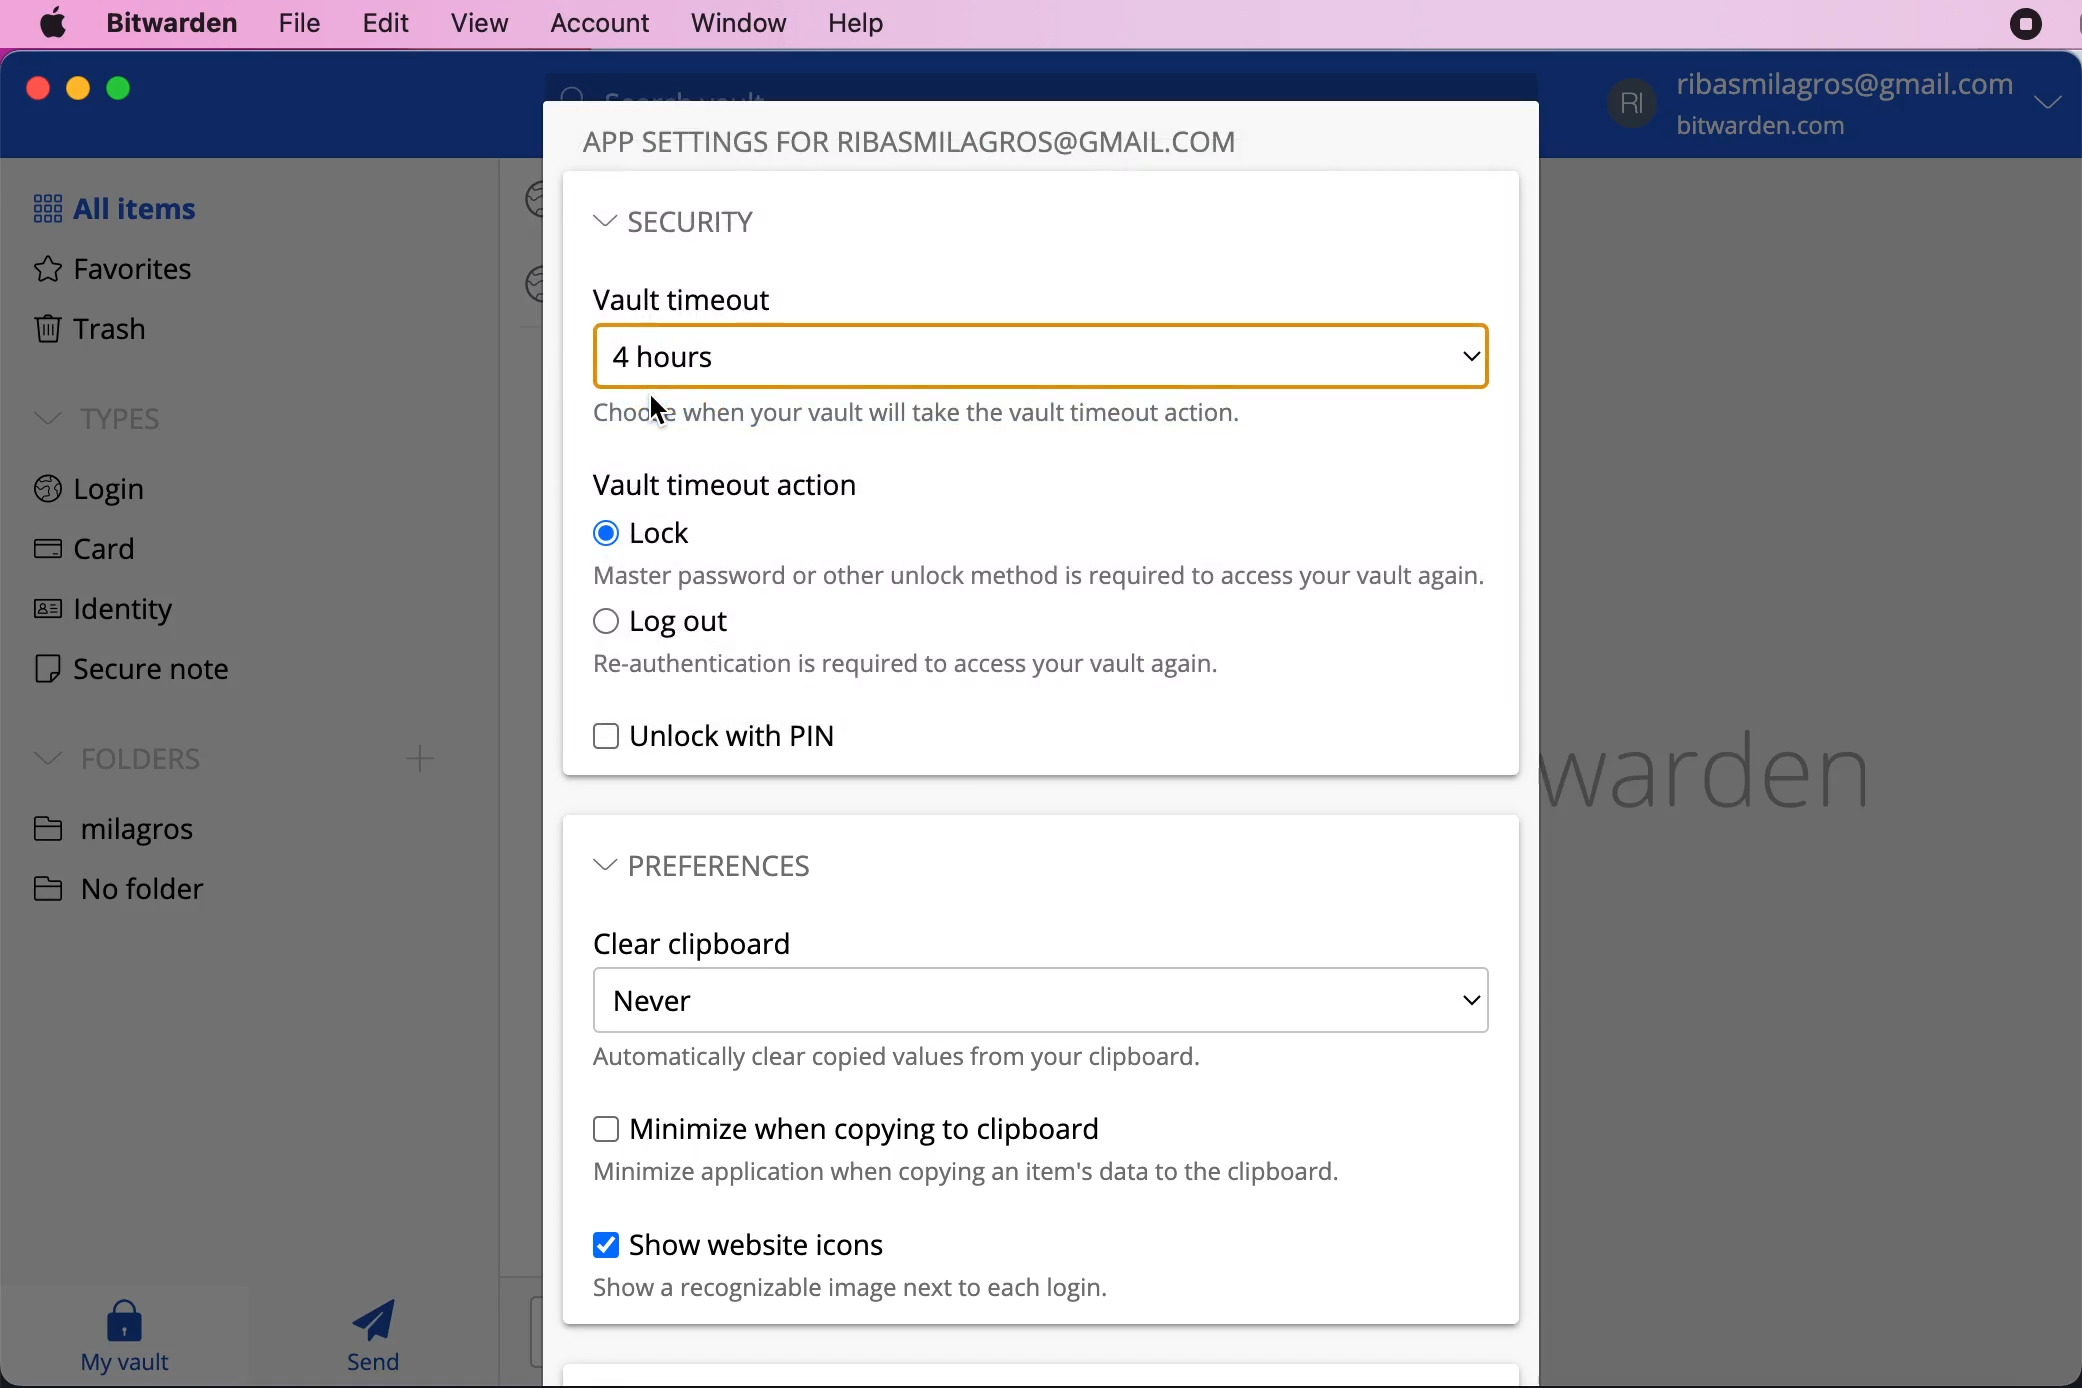 This screenshot has width=2082, height=1388. Describe the element at coordinates (295, 22) in the screenshot. I see `file` at that location.